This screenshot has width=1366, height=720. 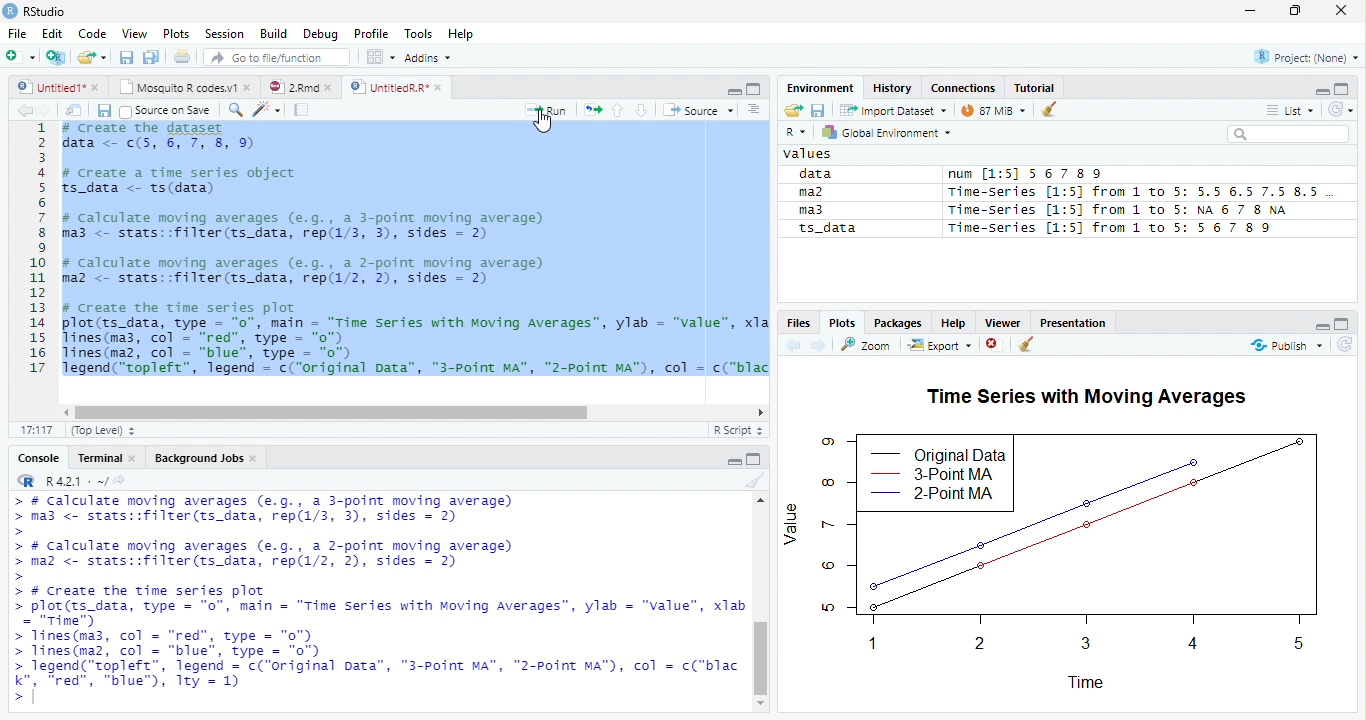 What do you see at coordinates (36, 10) in the screenshot?
I see `RStudio` at bounding box center [36, 10].